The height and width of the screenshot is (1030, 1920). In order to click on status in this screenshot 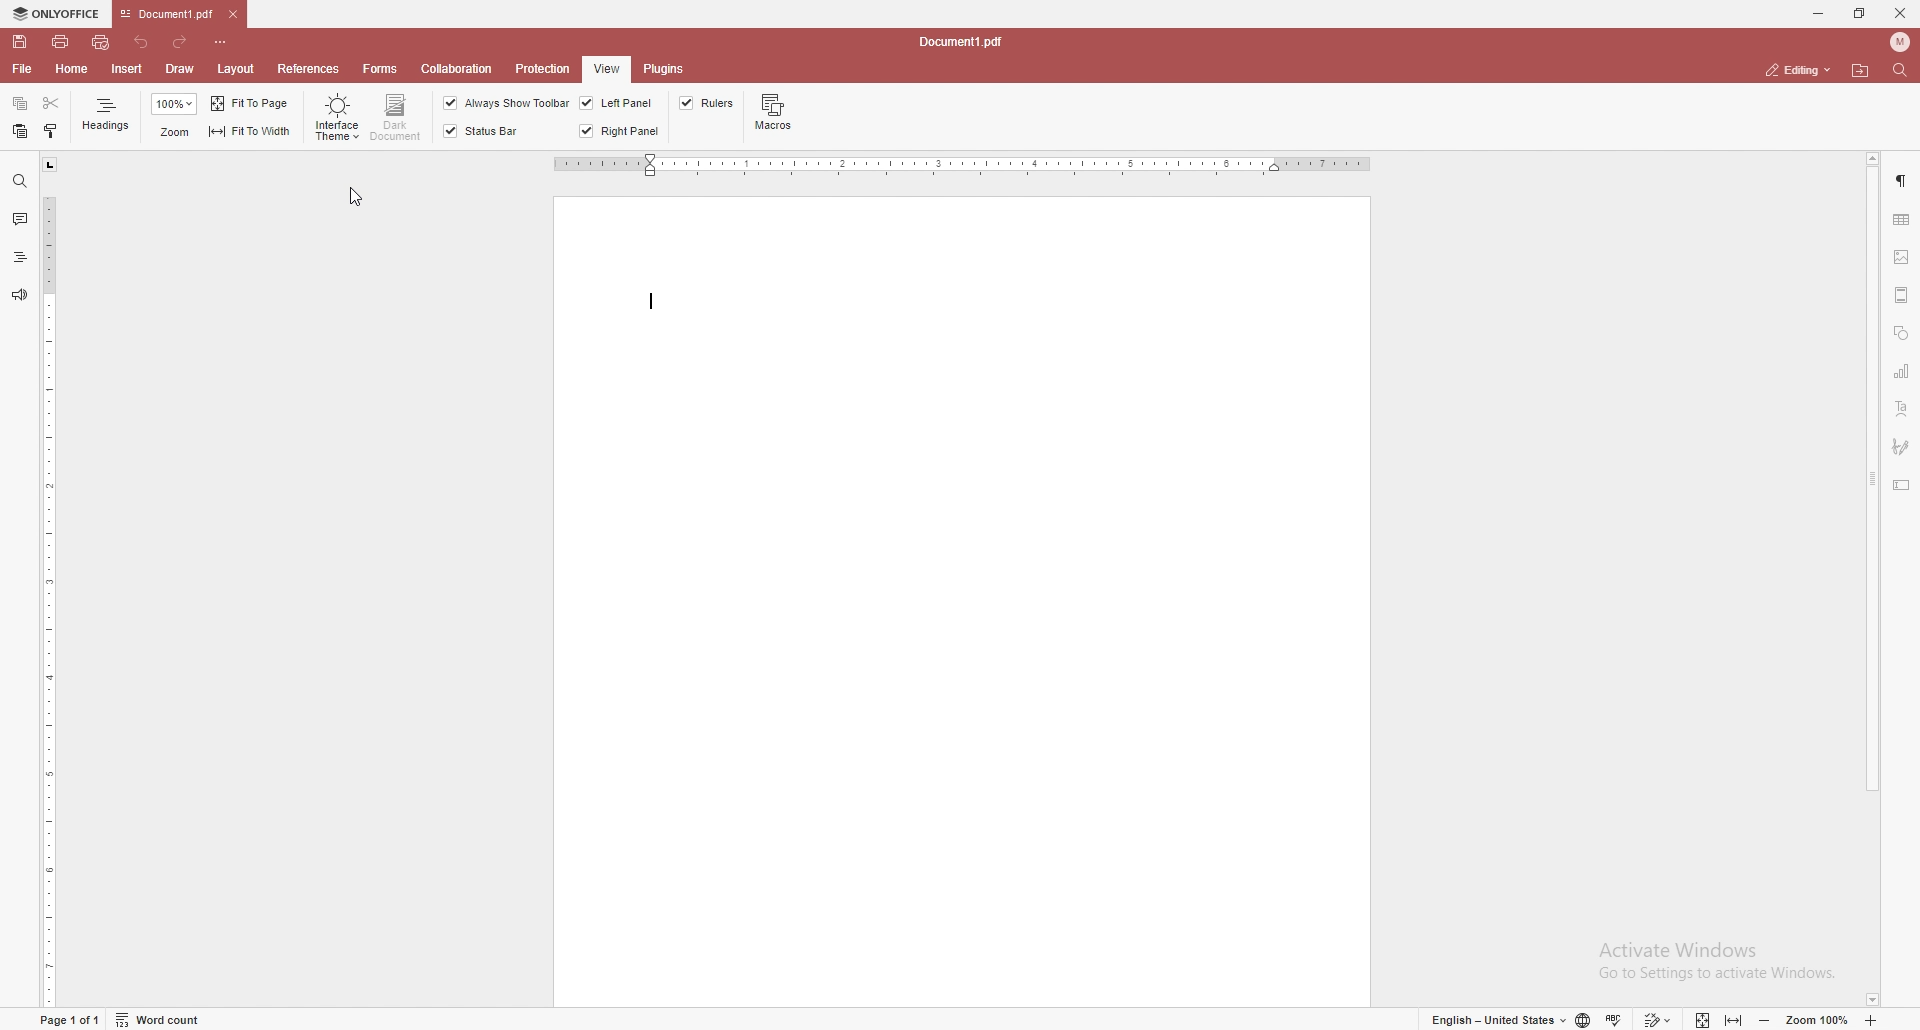, I will do `click(1800, 70)`.